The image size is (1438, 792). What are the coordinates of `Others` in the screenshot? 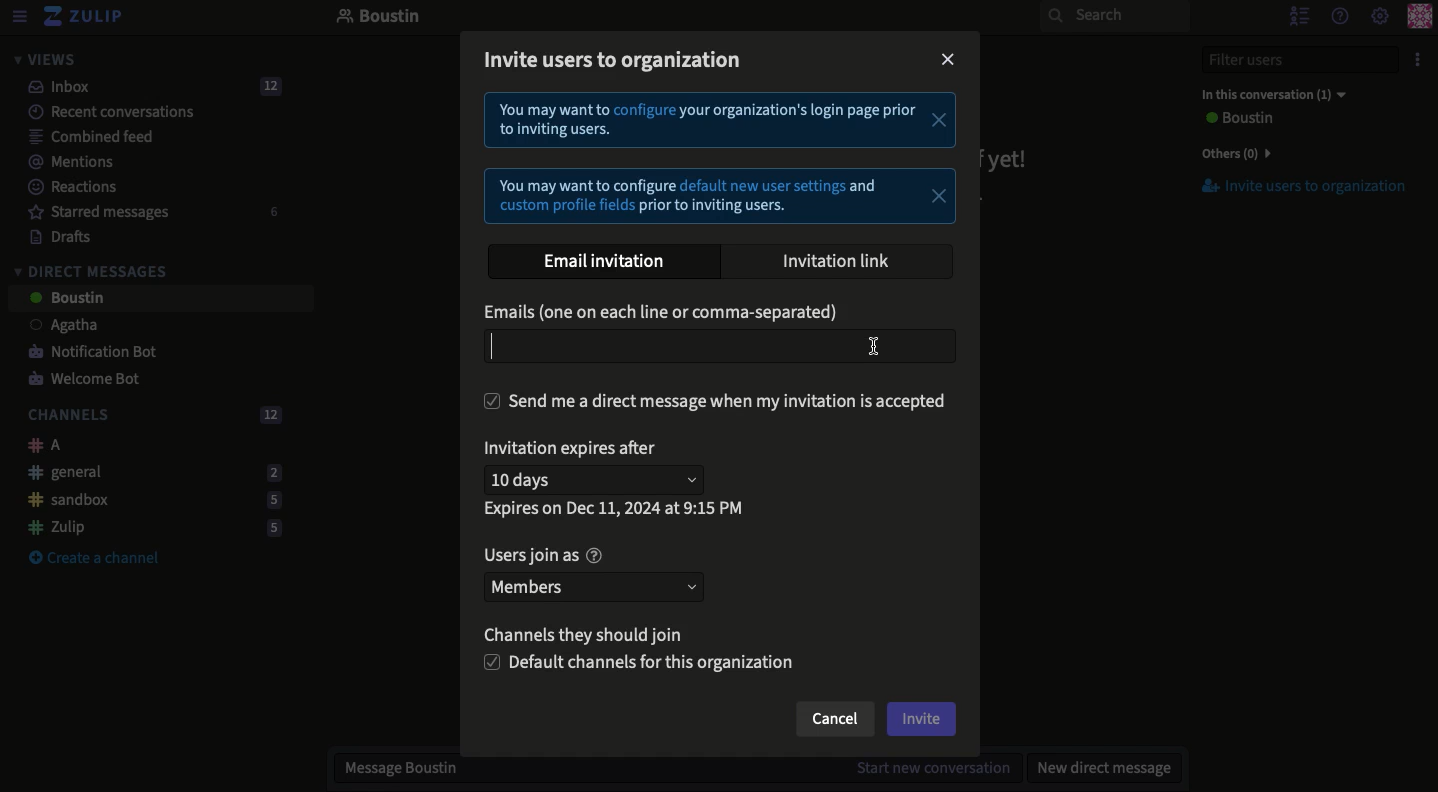 It's located at (1232, 153).